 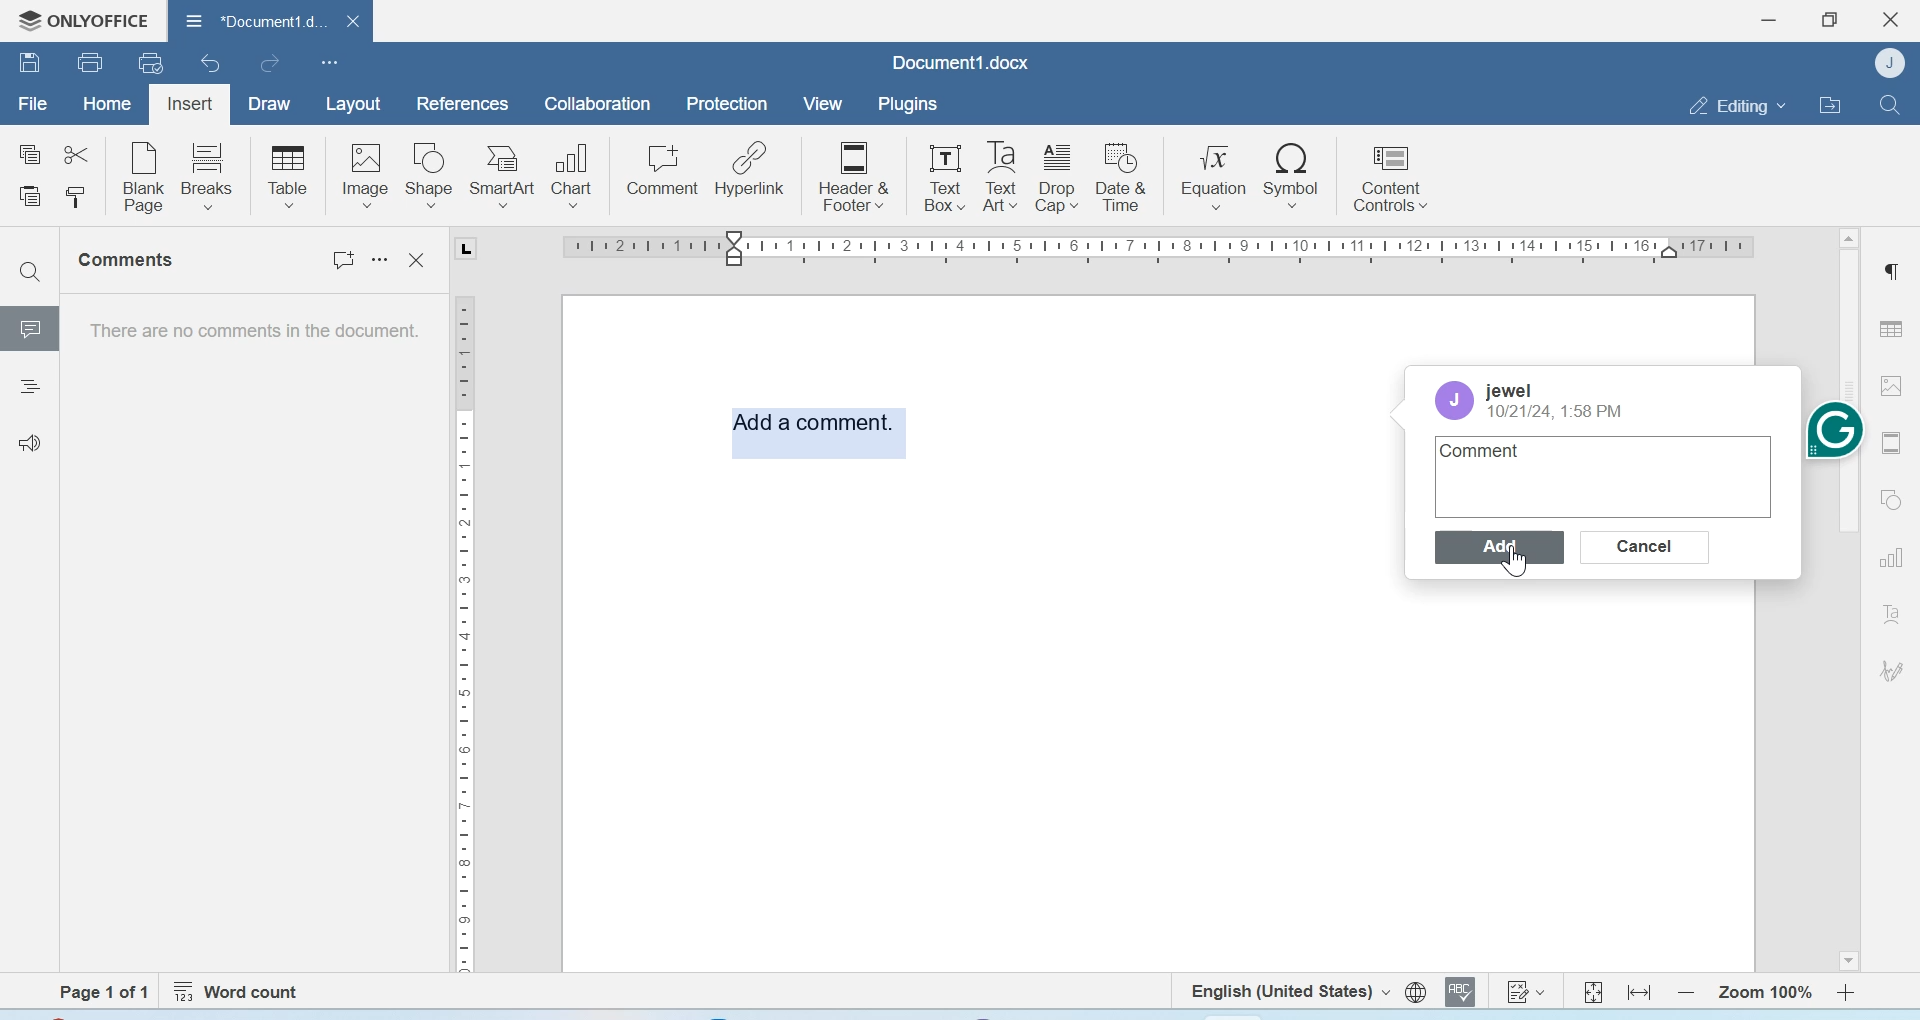 What do you see at coordinates (1686, 992) in the screenshot?
I see `Zoom out` at bounding box center [1686, 992].